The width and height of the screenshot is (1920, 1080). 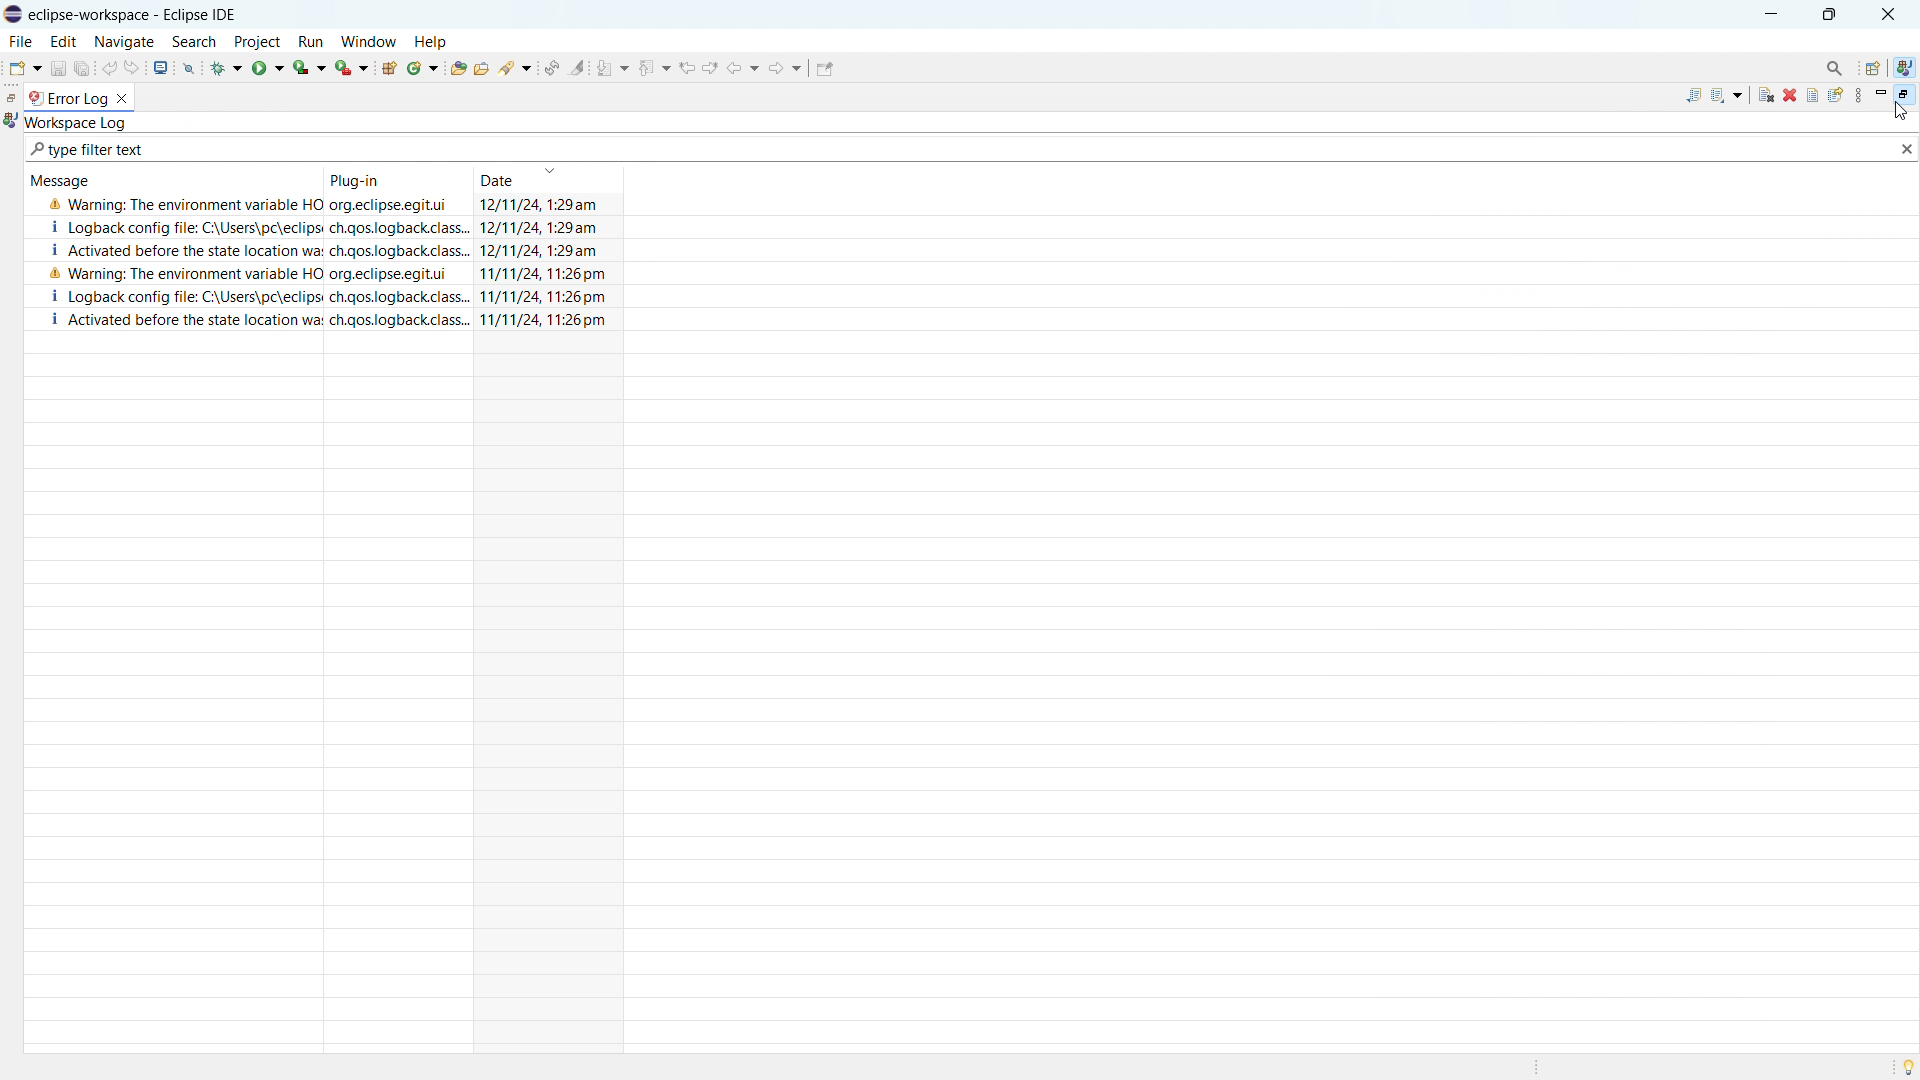 What do you see at coordinates (1835, 95) in the screenshot?
I see `restore log` at bounding box center [1835, 95].